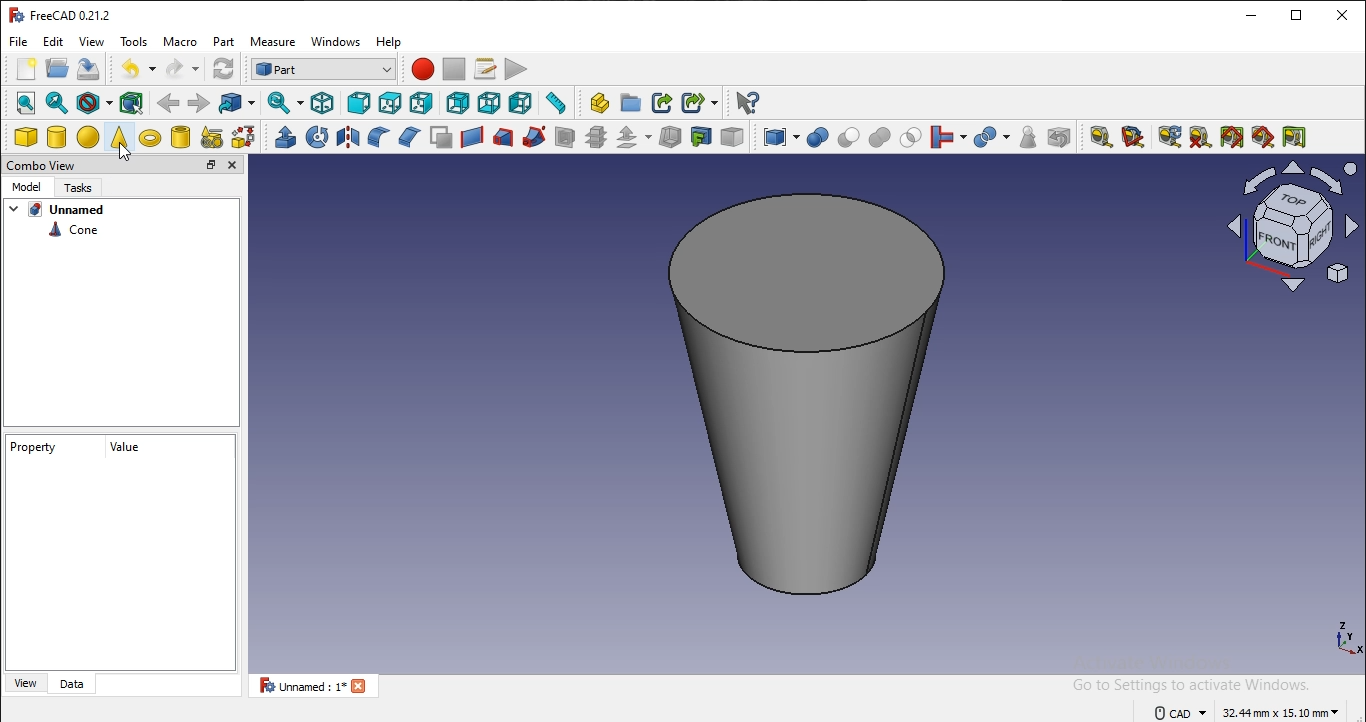  I want to click on offset, so click(627, 138).